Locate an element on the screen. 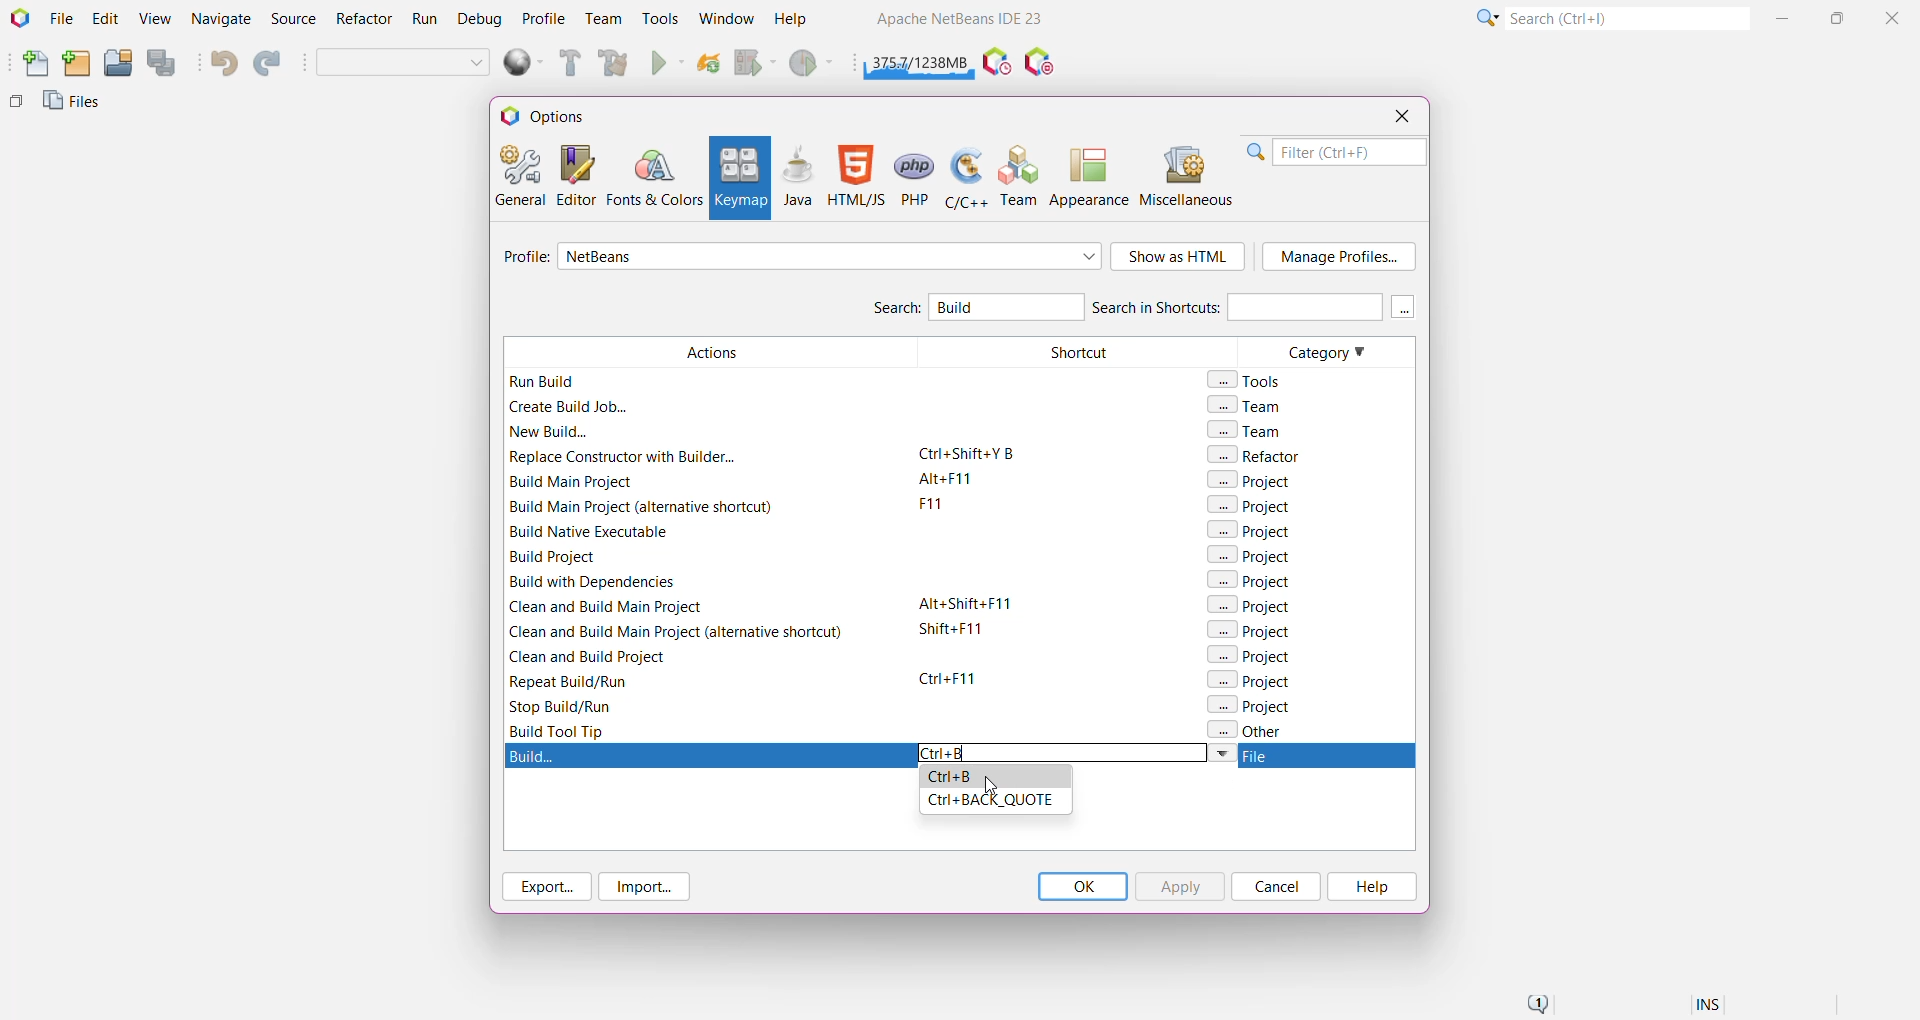 The width and height of the screenshot is (1920, 1020). Edit is located at coordinates (105, 20).